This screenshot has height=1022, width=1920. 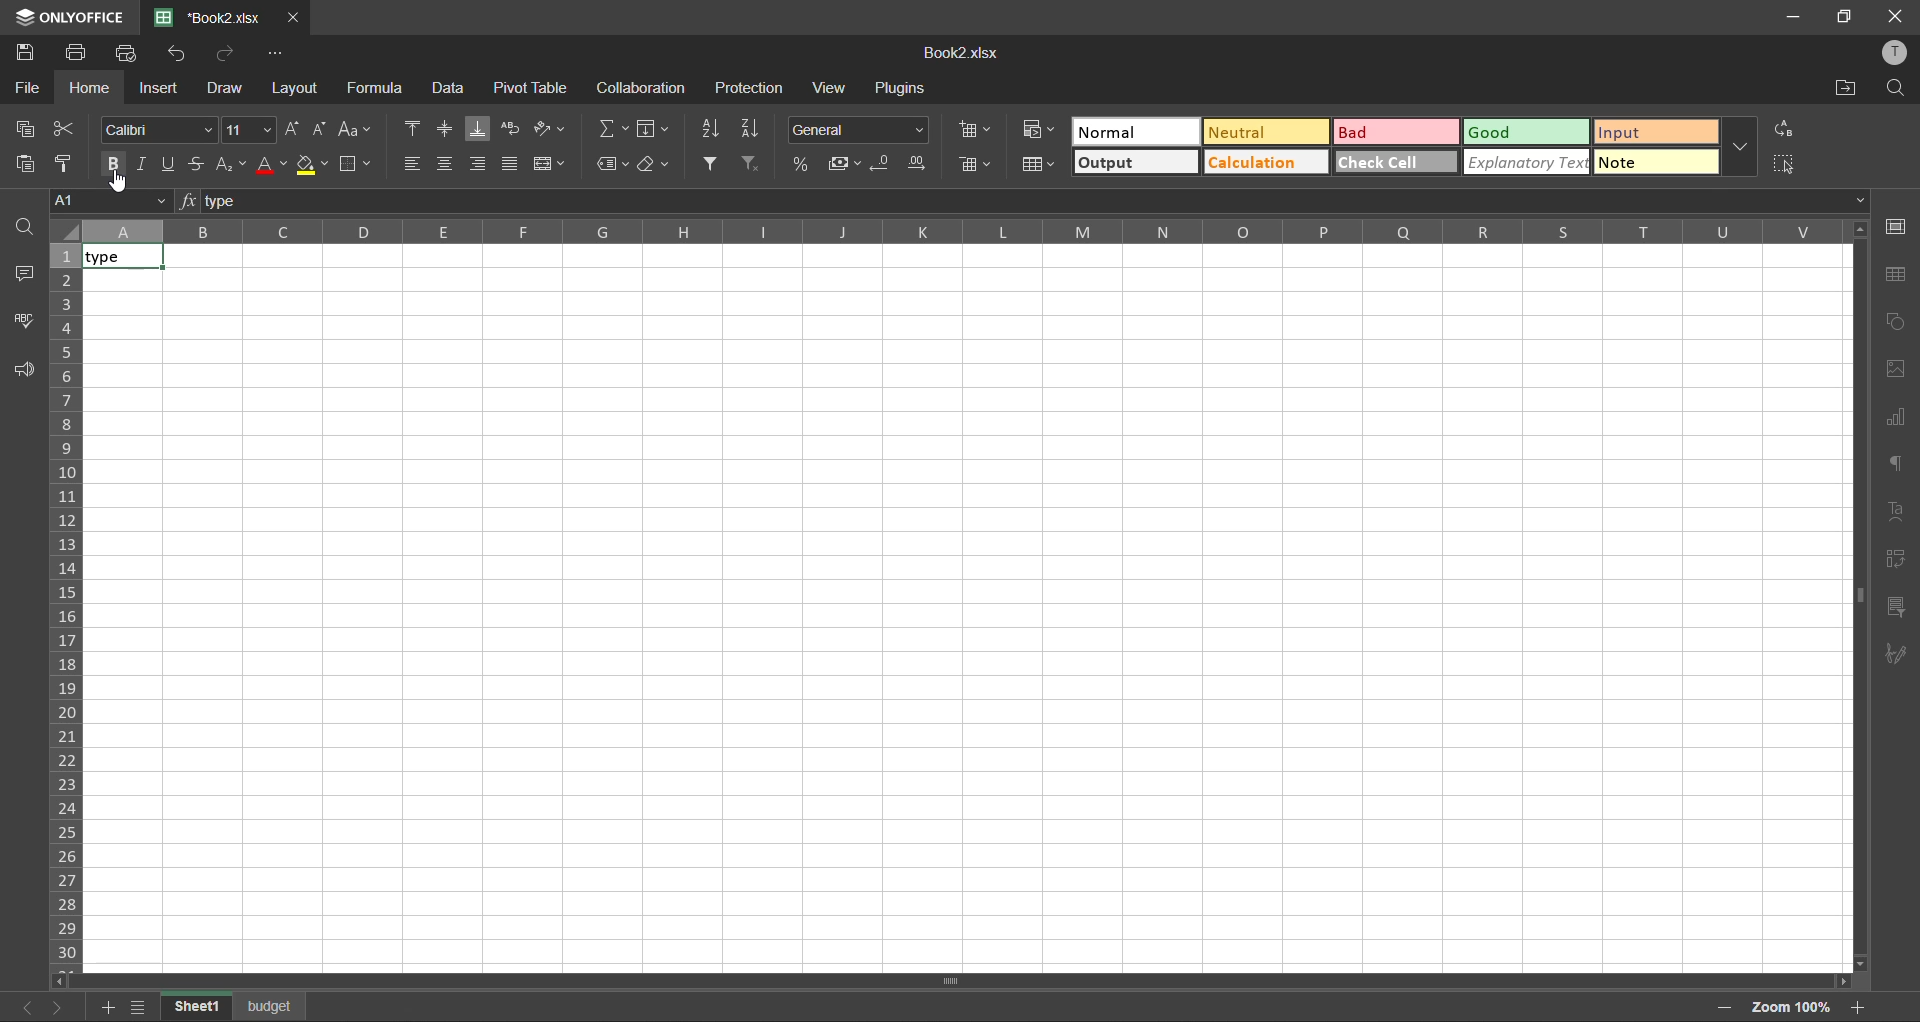 What do you see at coordinates (908, 89) in the screenshot?
I see `plugins` at bounding box center [908, 89].